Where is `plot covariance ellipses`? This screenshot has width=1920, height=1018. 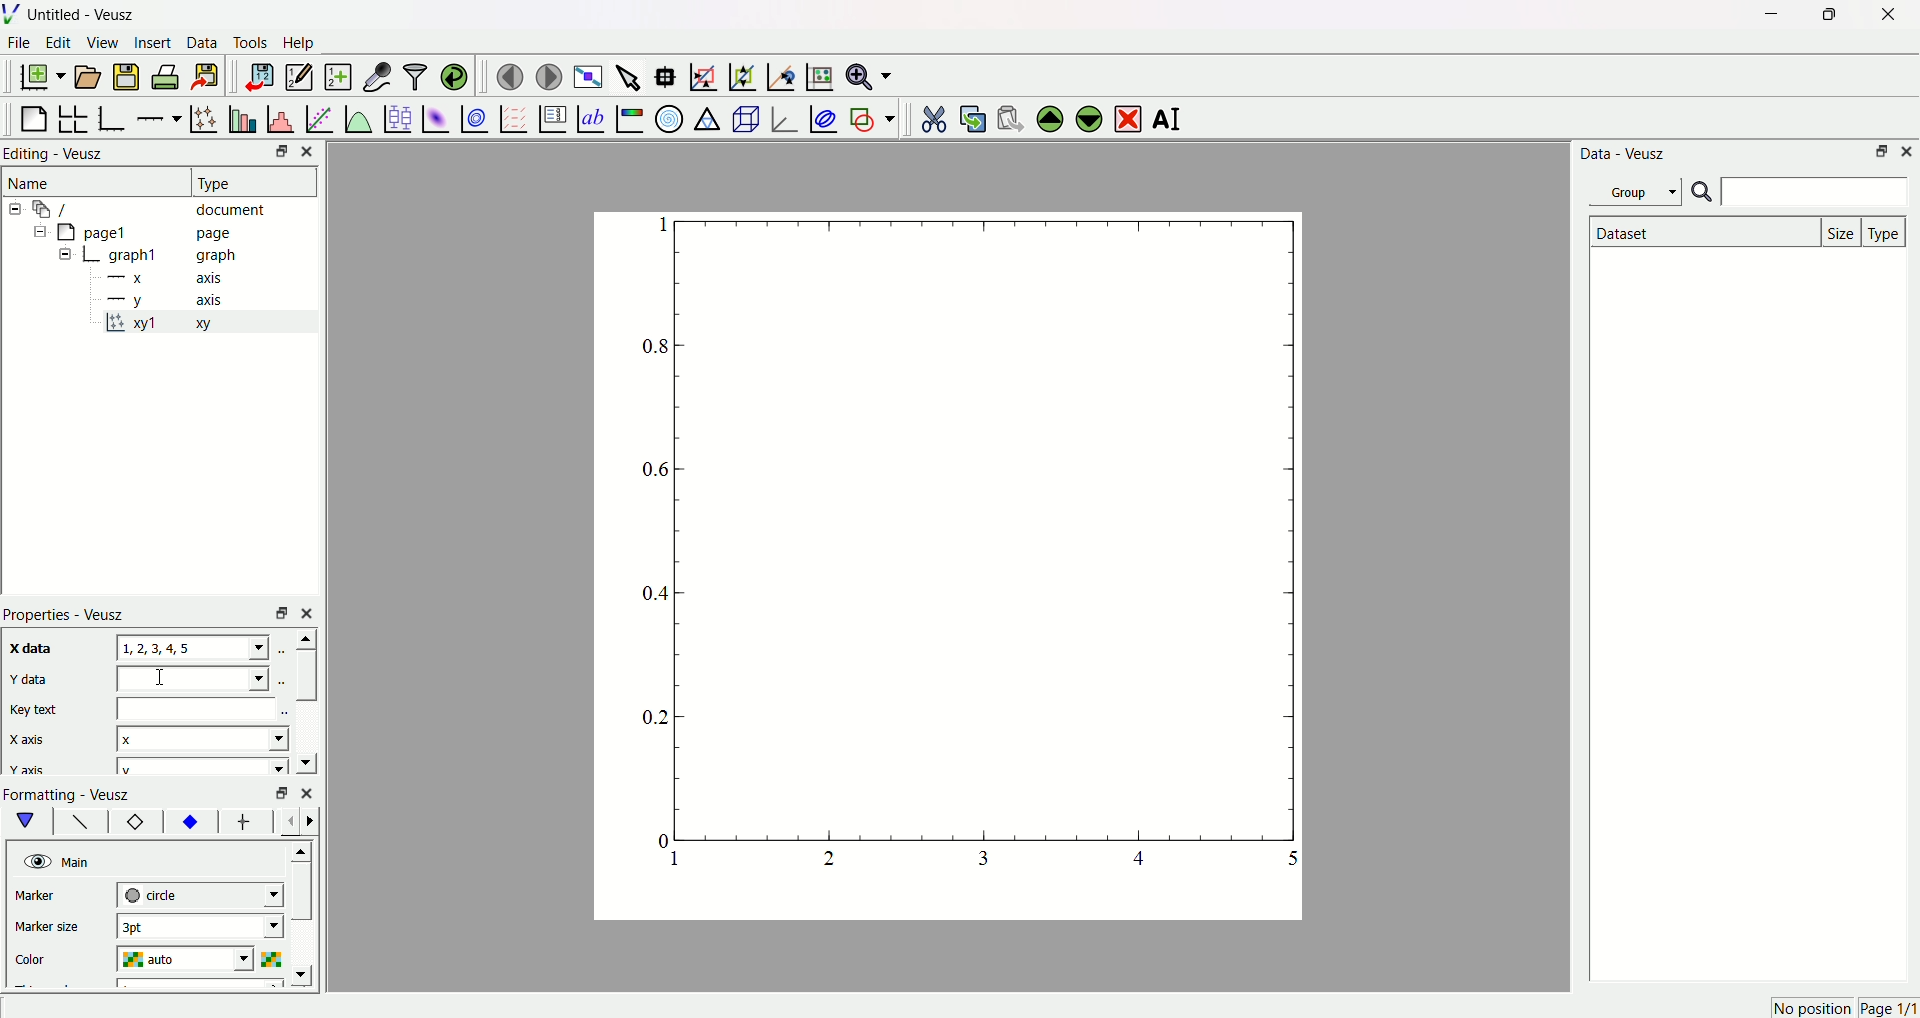 plot covariance ellipses is located at coordinates (822, 116).